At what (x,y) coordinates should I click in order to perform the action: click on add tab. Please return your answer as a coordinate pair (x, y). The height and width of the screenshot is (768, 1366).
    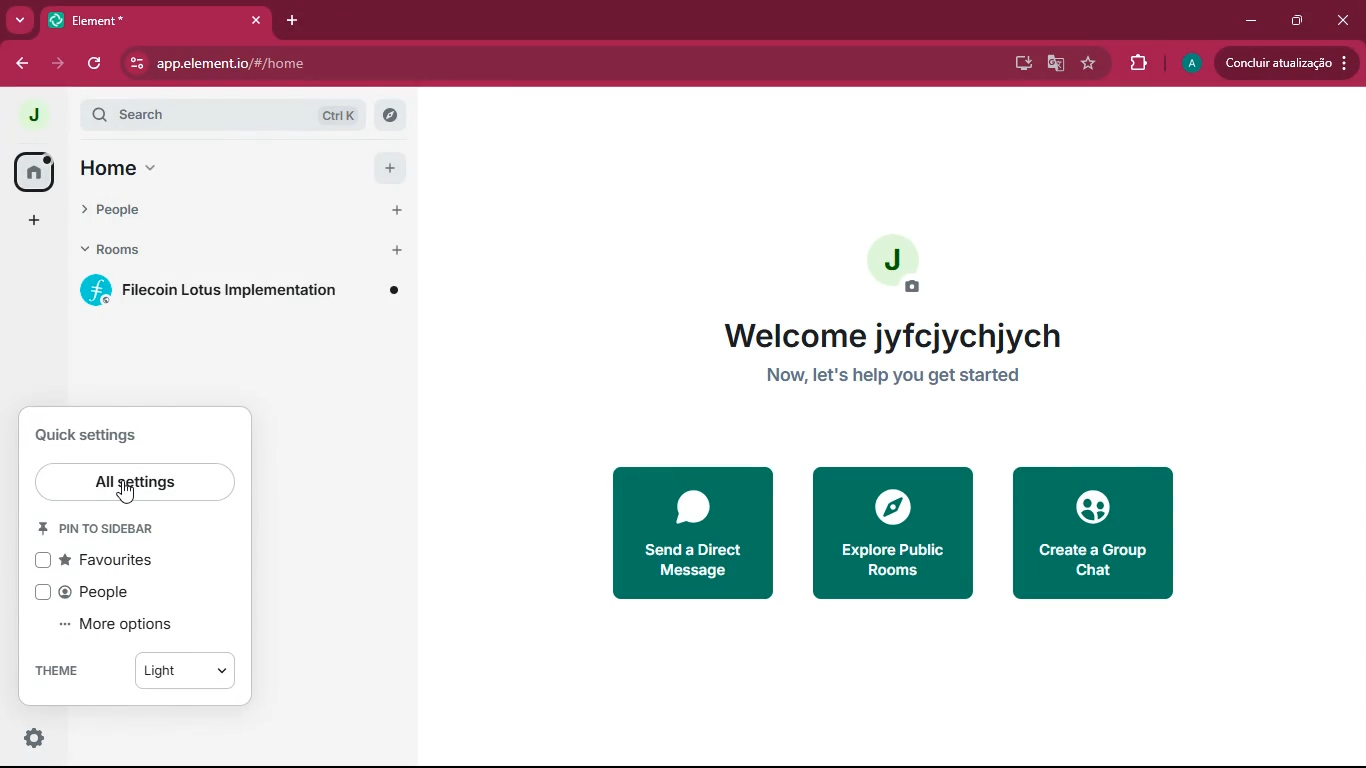
    Looking at the image, I should click on (296, 20).